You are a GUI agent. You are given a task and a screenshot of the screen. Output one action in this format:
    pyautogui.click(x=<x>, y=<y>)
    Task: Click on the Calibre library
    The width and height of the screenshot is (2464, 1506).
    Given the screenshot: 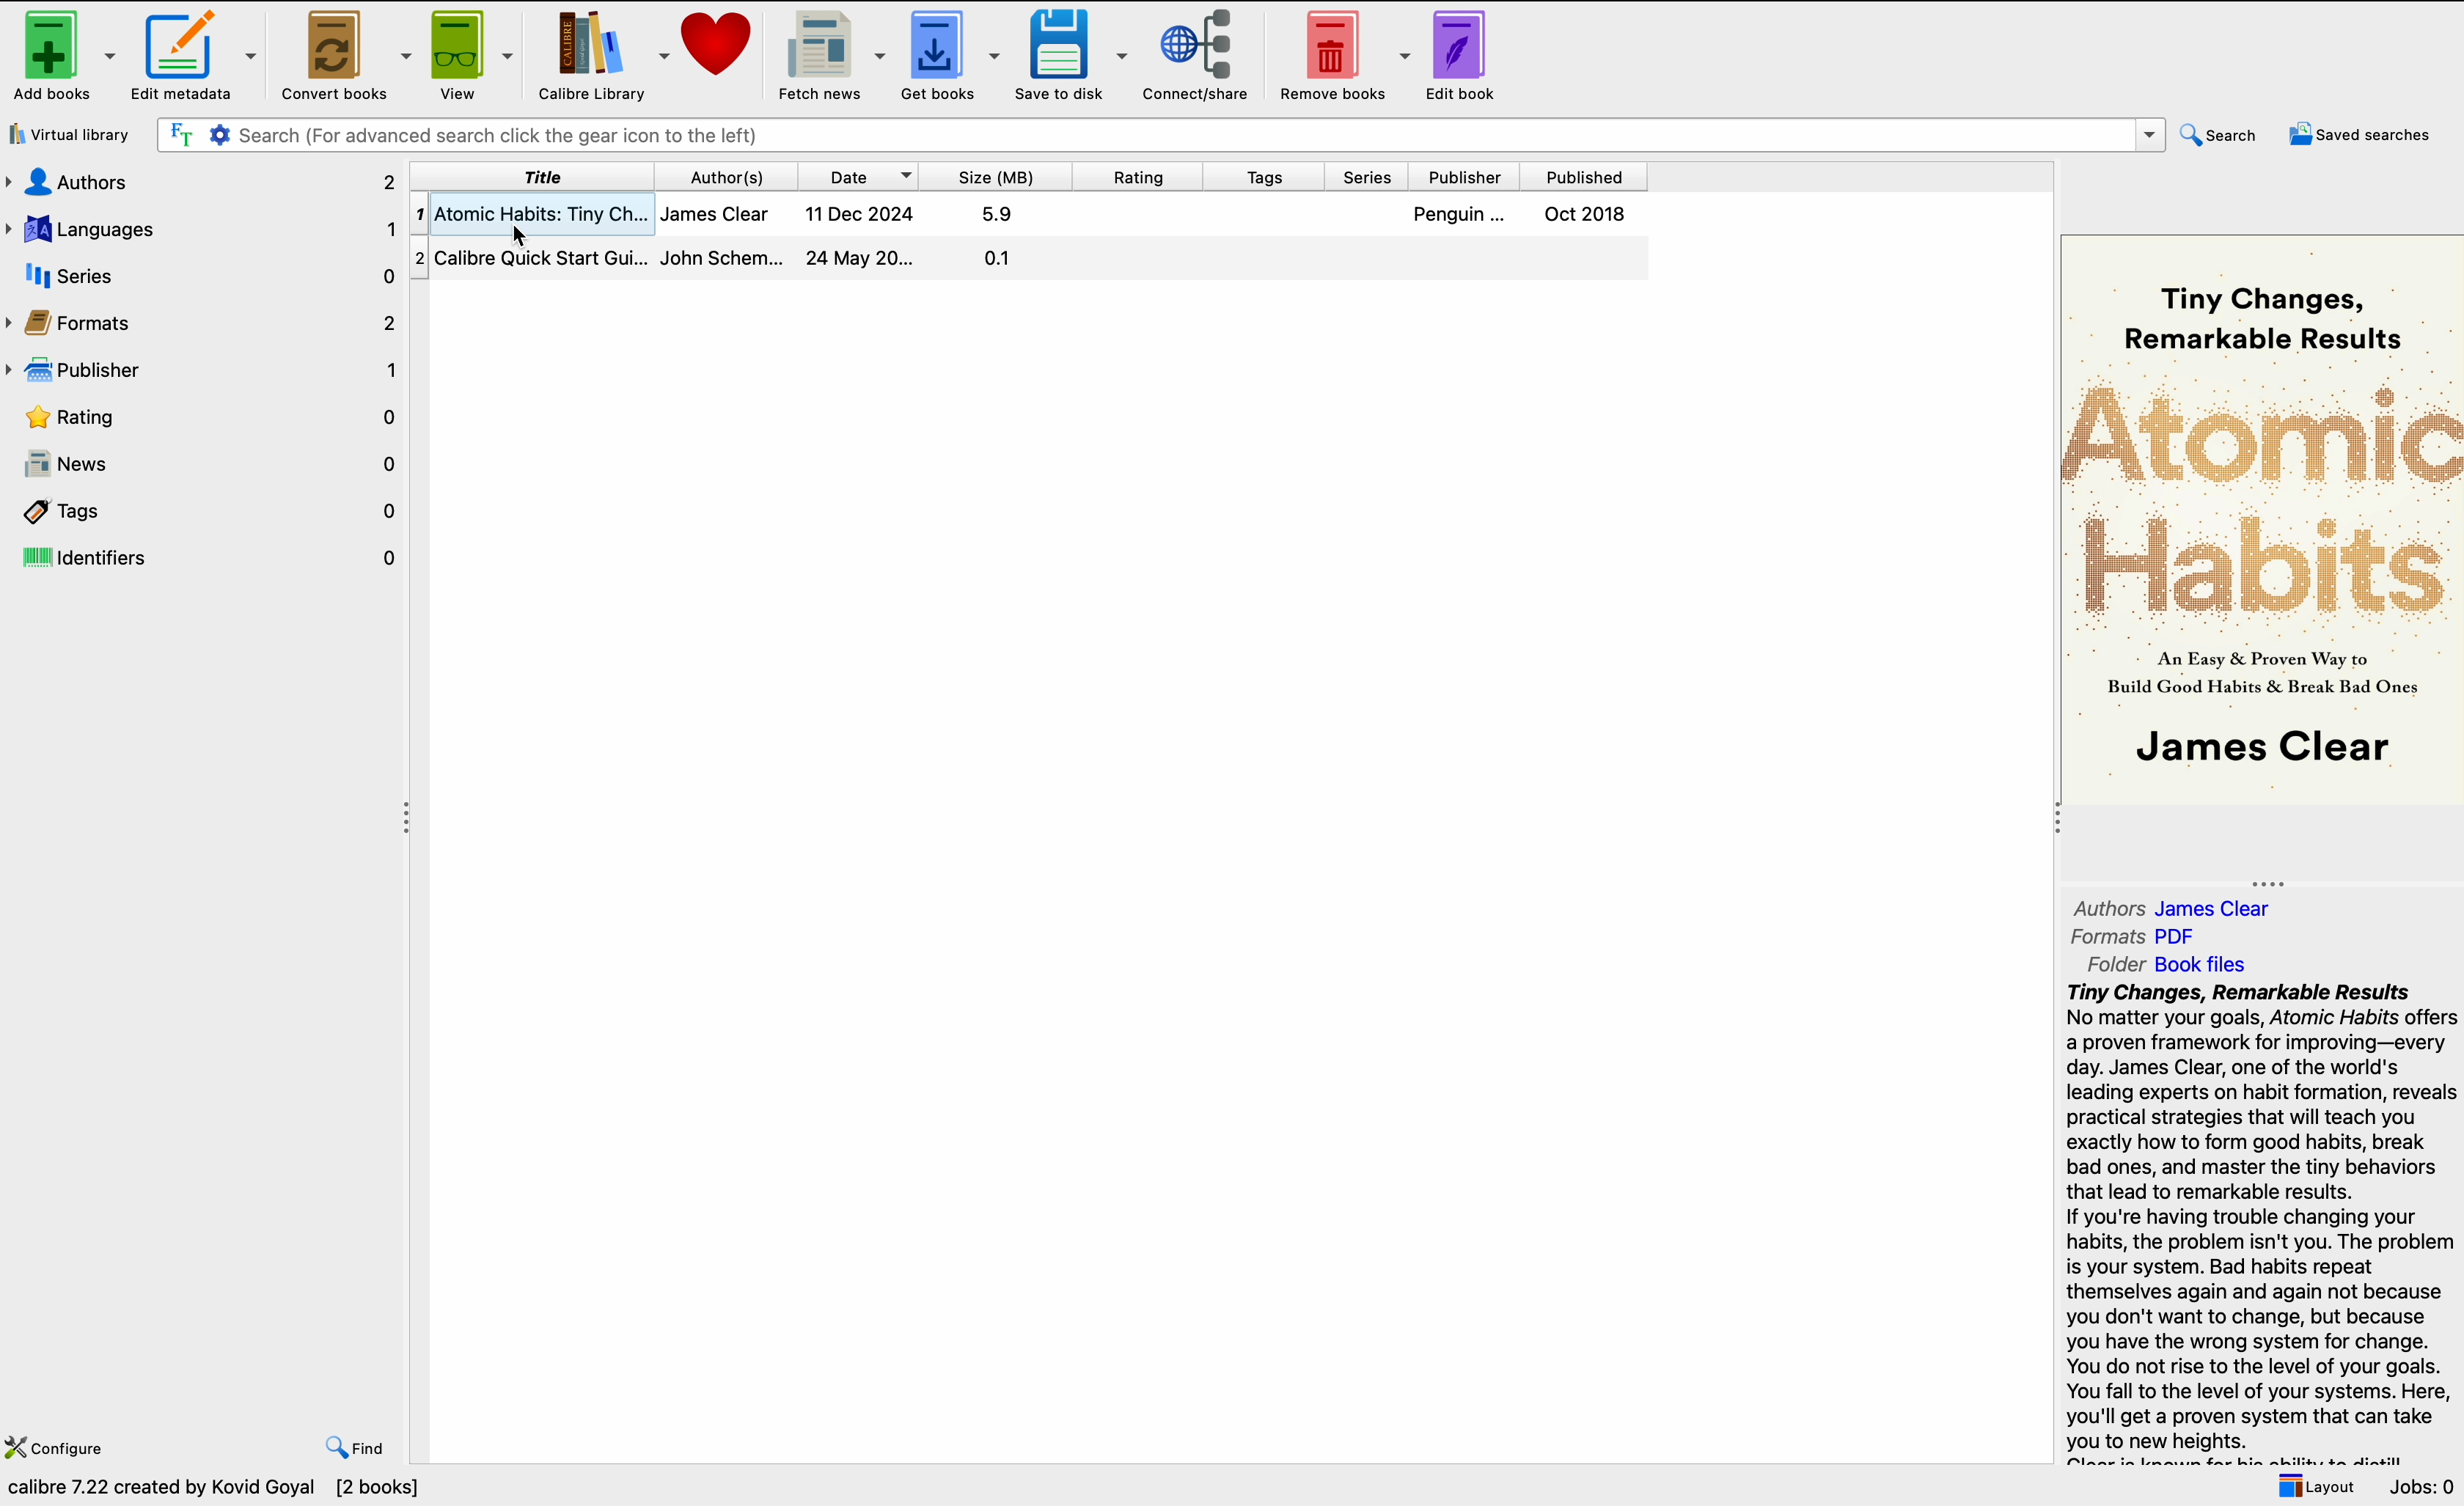 What is the action you would take?
    pyautogui.click(x=602, y=54)
    